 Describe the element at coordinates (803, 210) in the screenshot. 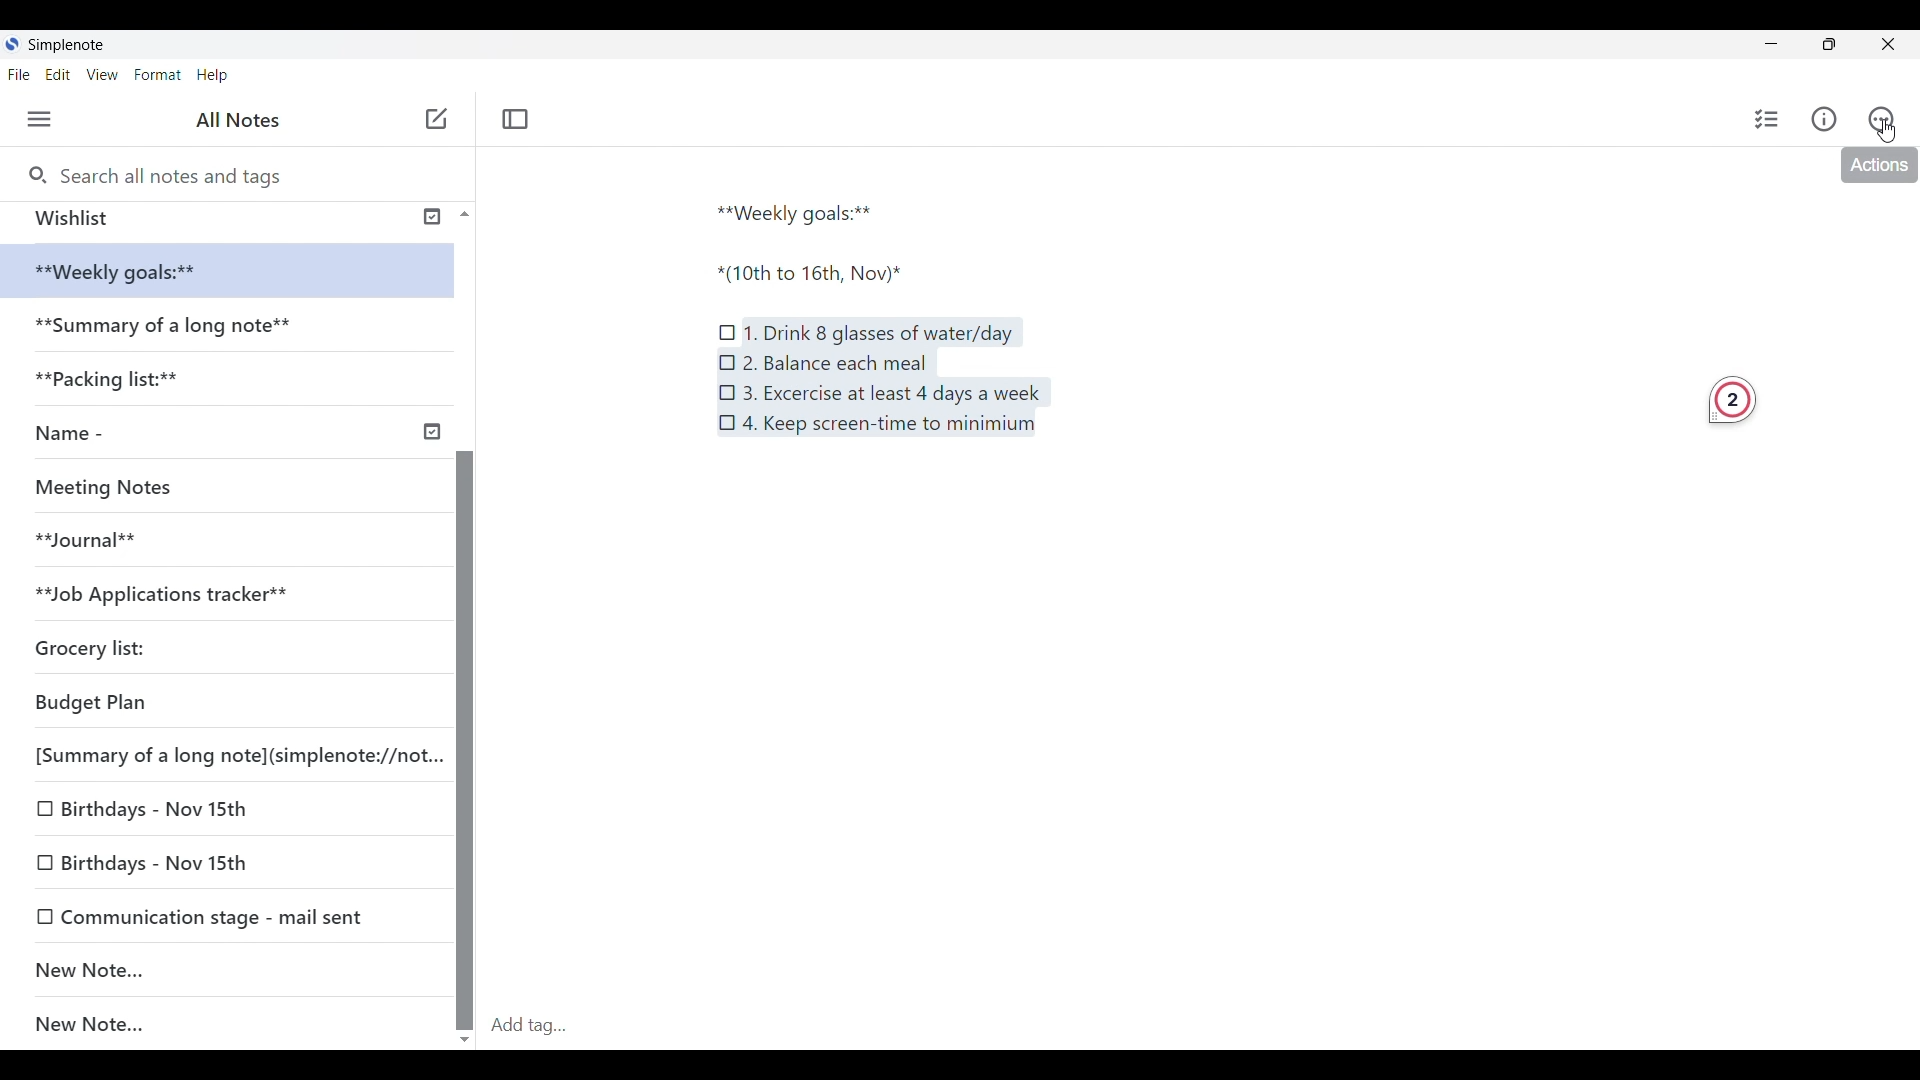

I see `**Weekly goals:**` at that location.